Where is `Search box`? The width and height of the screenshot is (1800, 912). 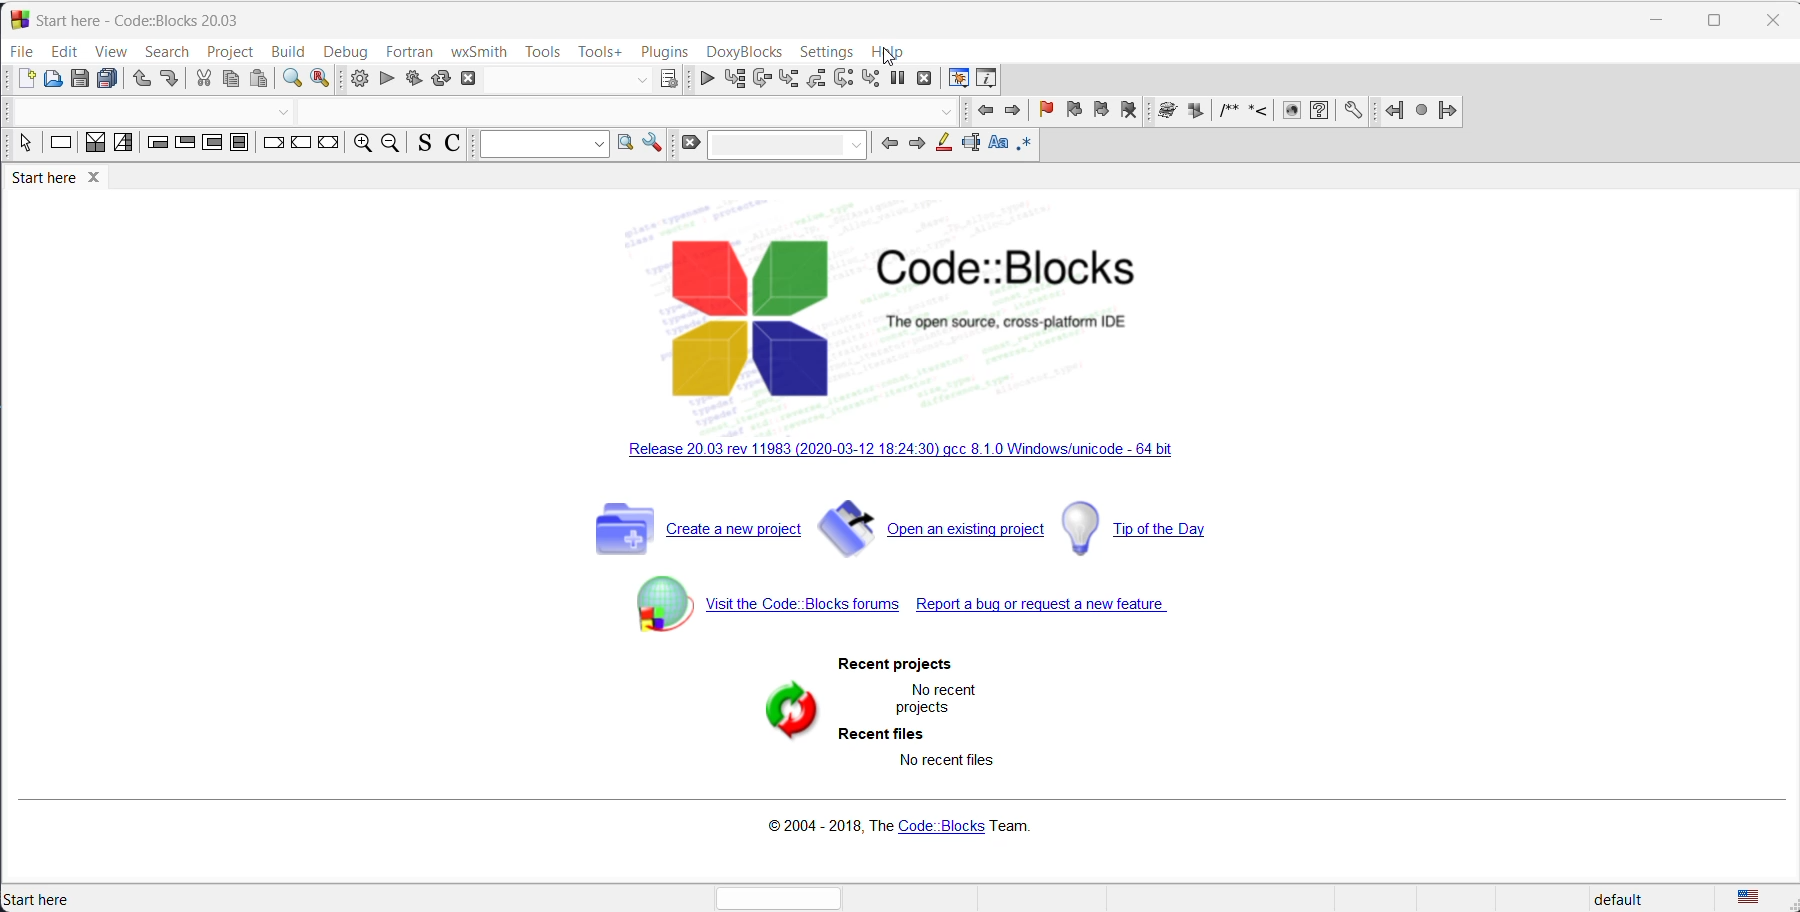 Search box is located at coordinates (541, 146).